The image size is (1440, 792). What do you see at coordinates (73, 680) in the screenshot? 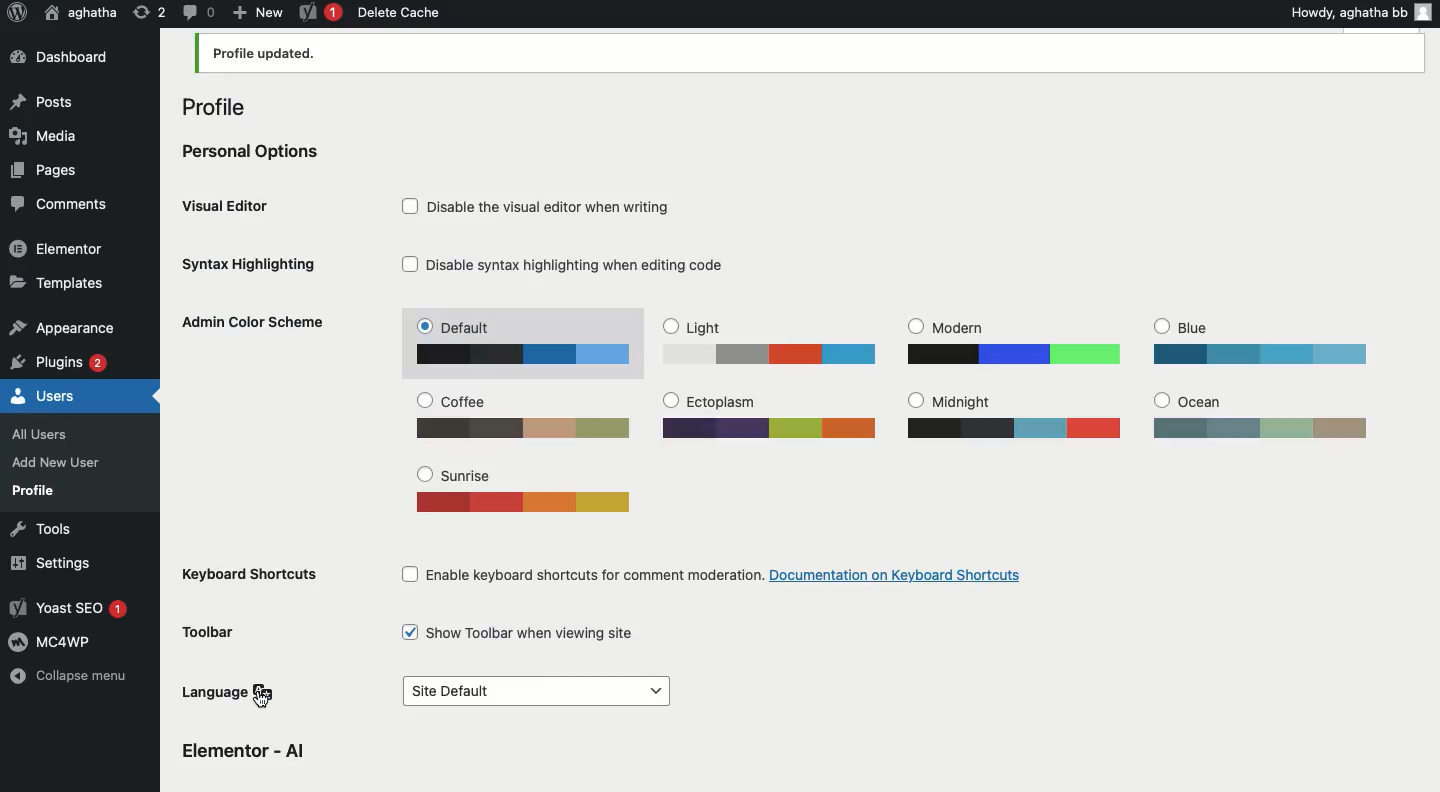
I see `Collapse menu` at bounding box center [73, 680].